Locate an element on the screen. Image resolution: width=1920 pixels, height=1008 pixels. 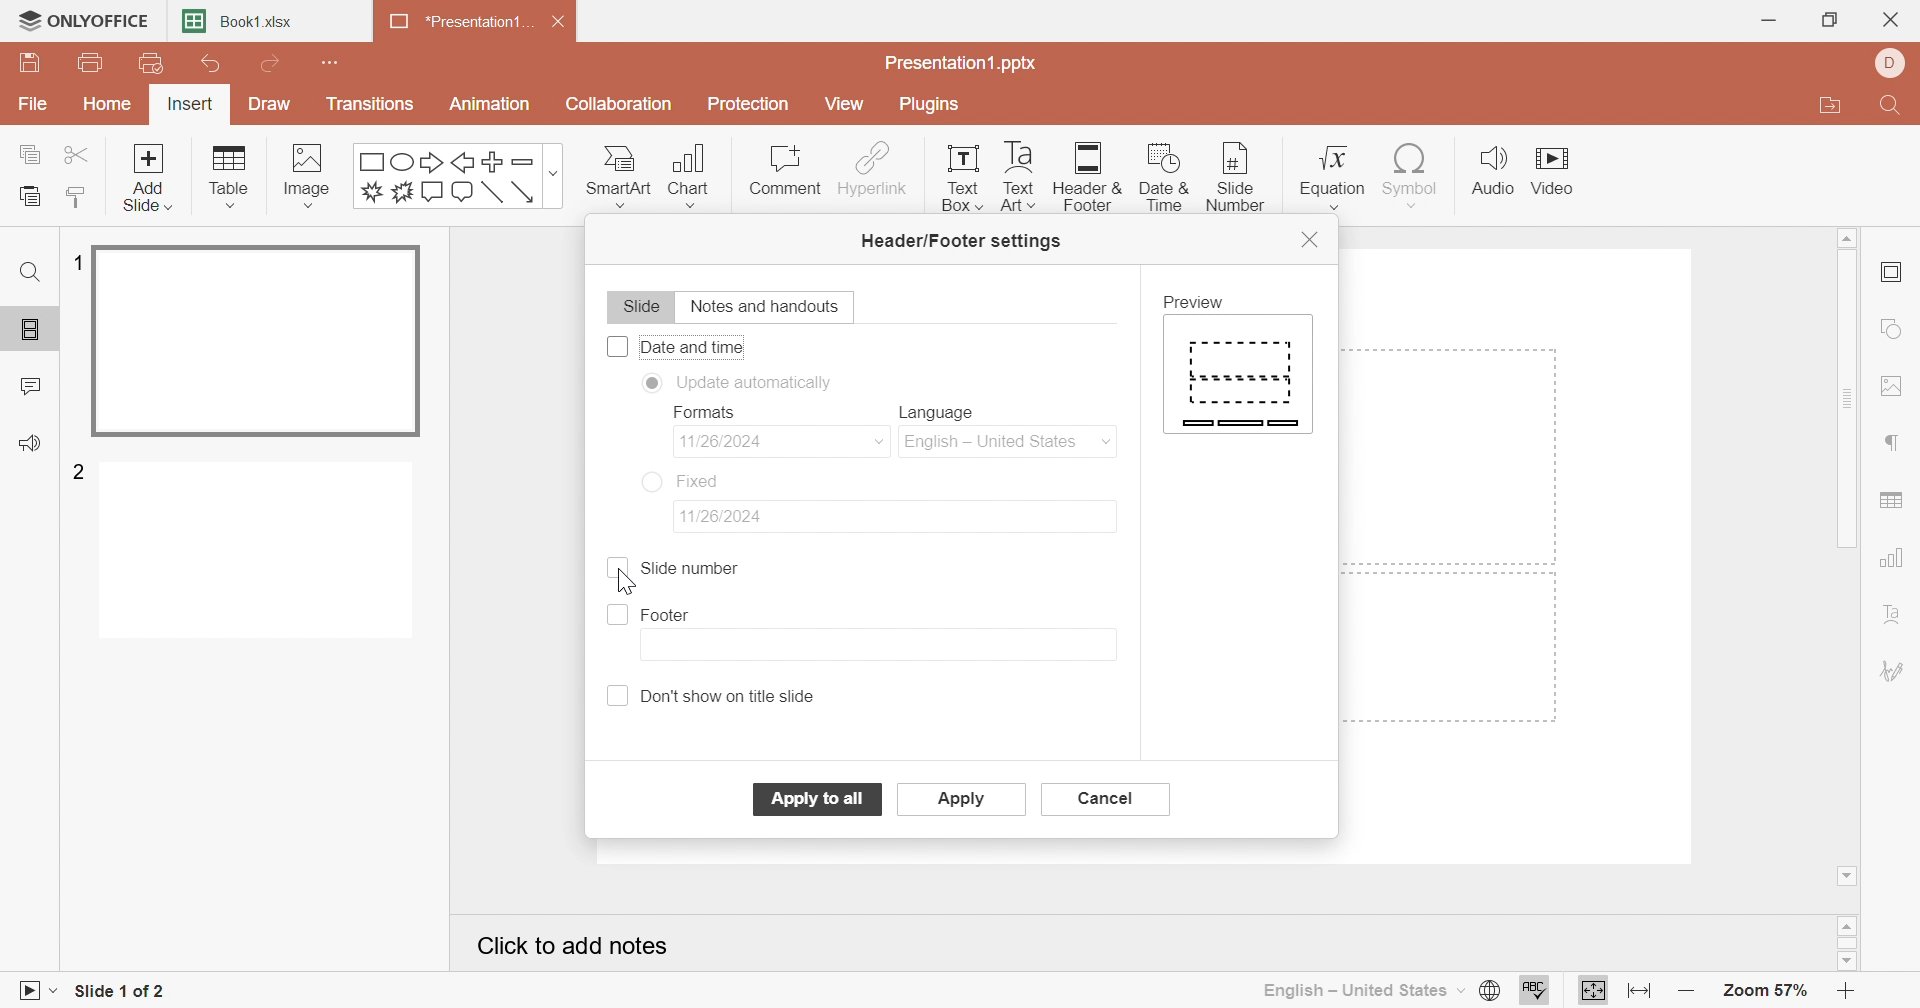
Symbol is located at coordinates (1406, 174).